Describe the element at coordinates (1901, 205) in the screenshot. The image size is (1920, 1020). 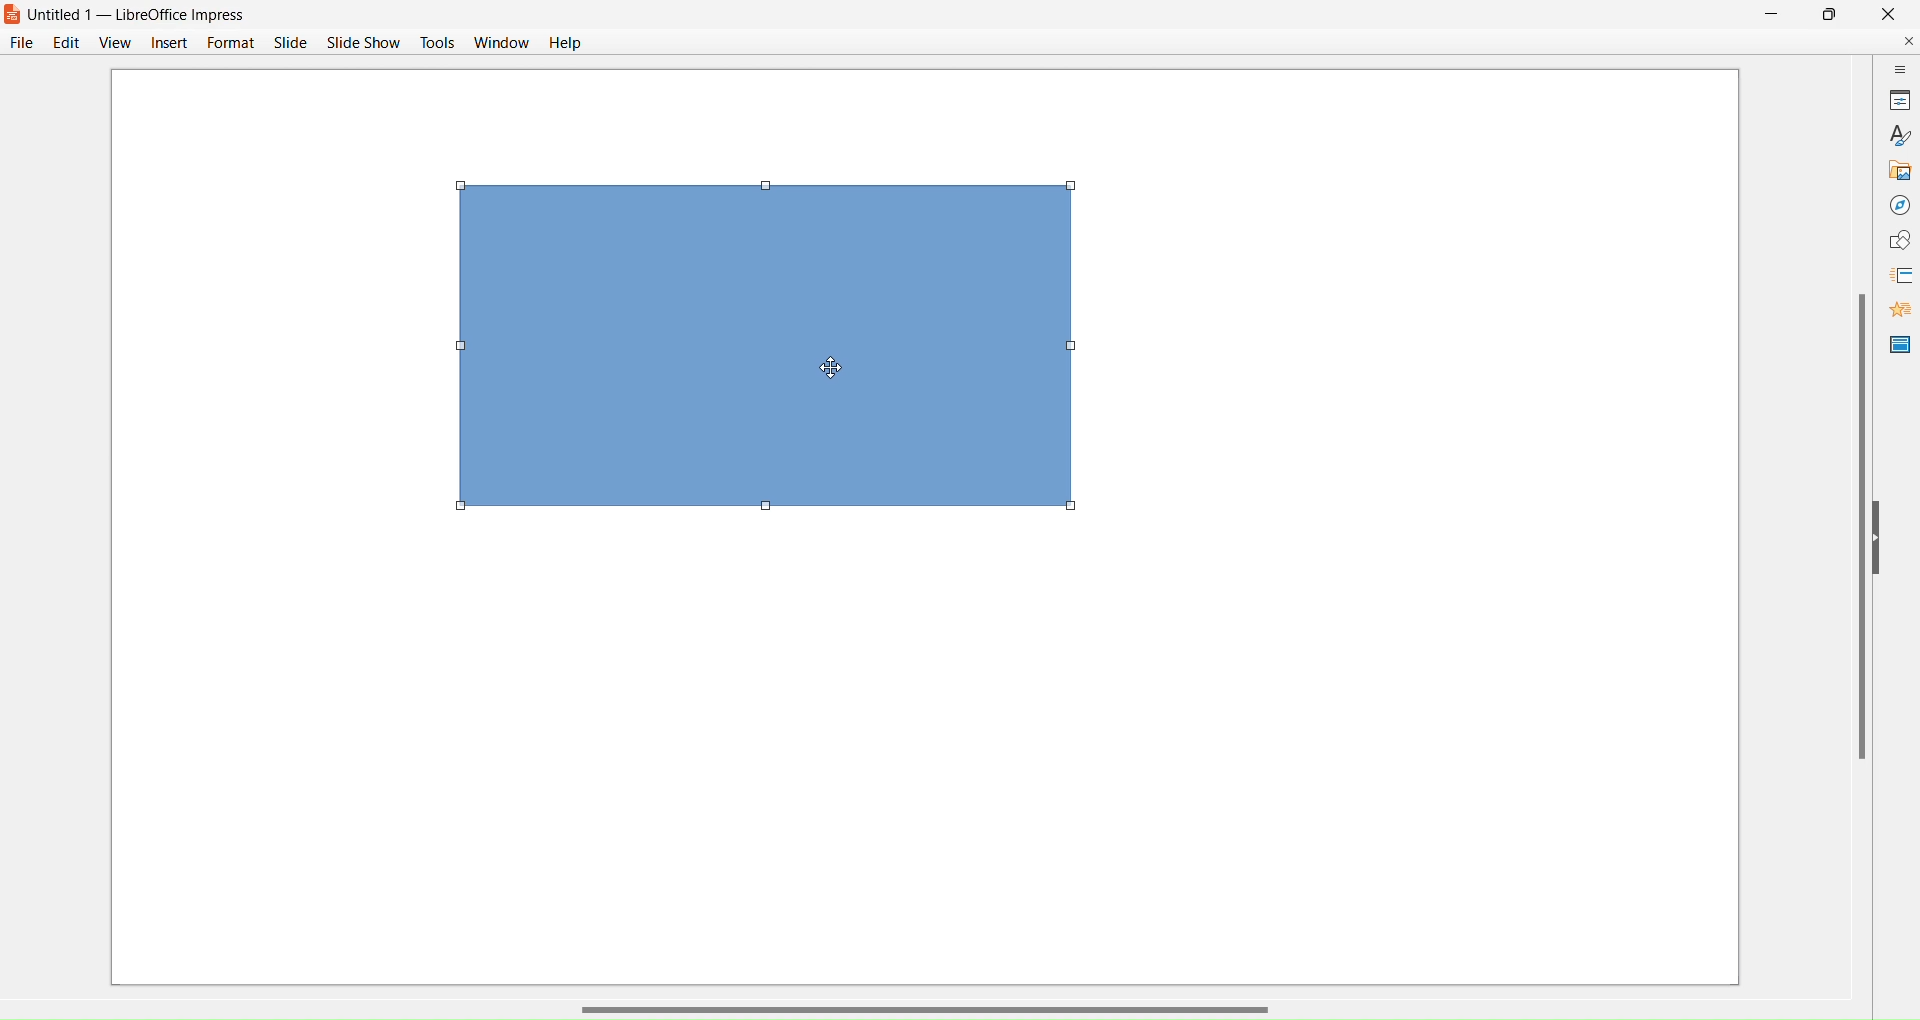
I see `Navigator` at that location.